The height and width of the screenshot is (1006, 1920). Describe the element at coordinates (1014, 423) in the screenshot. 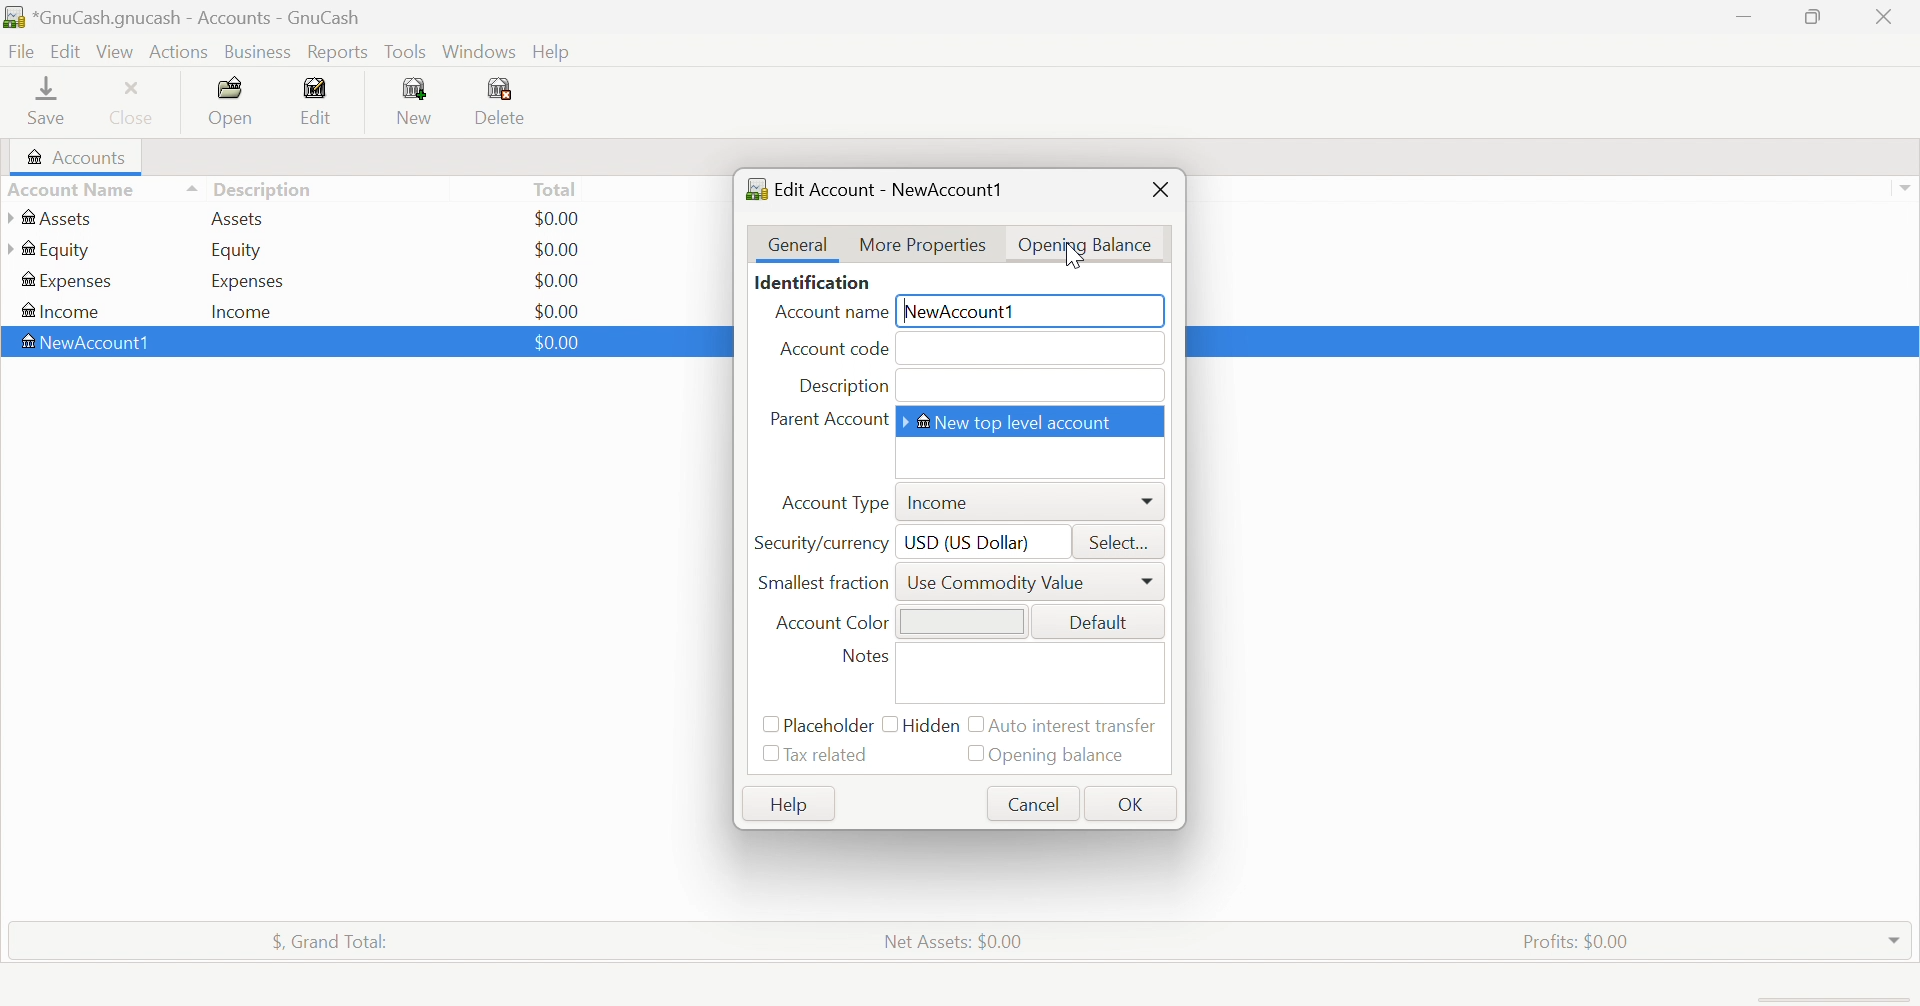

I see `New top level account` at that location.